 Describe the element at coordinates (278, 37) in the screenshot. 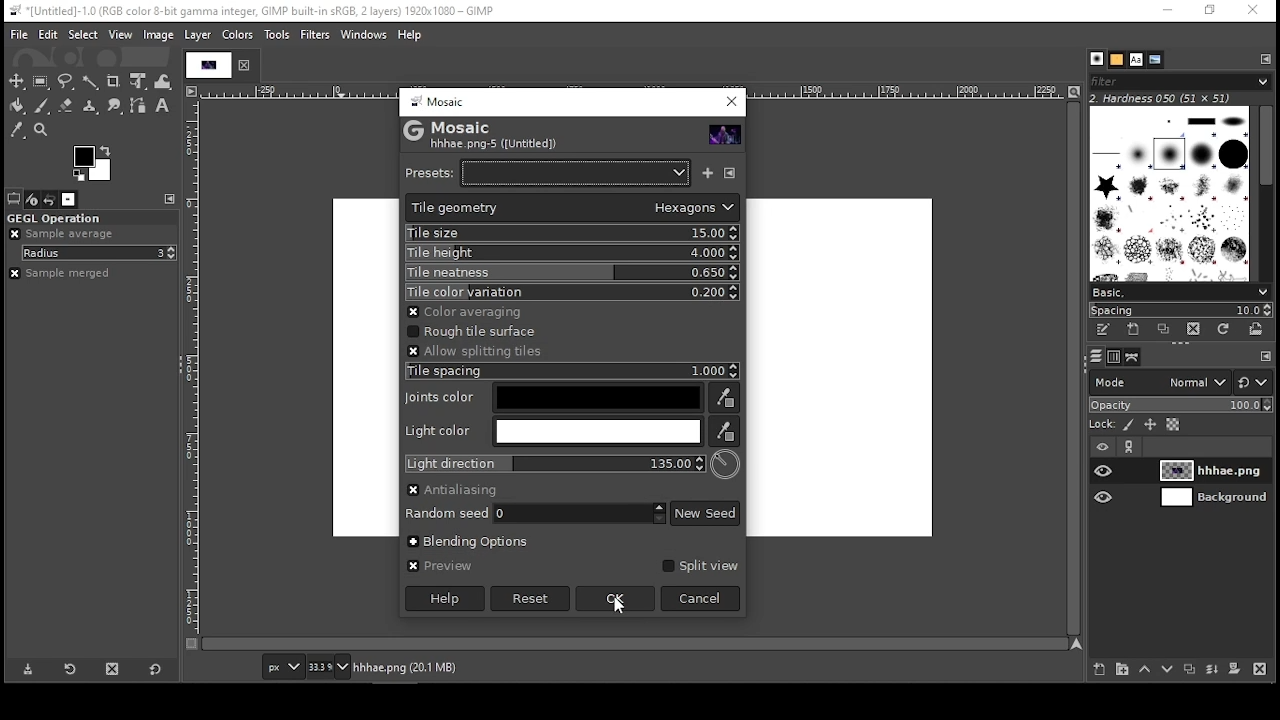

I see `tools` at that location.